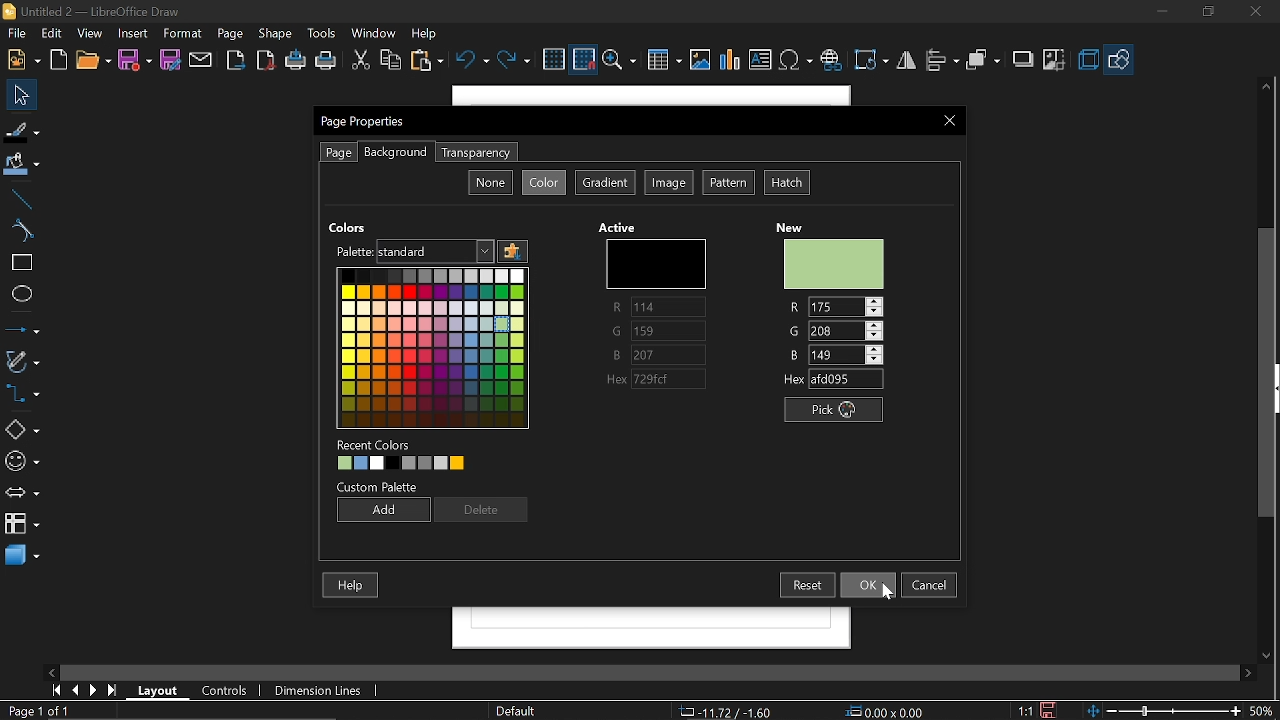 The image size is (1280, 720). I want to click on Lines and arrows, so click(21, 329).